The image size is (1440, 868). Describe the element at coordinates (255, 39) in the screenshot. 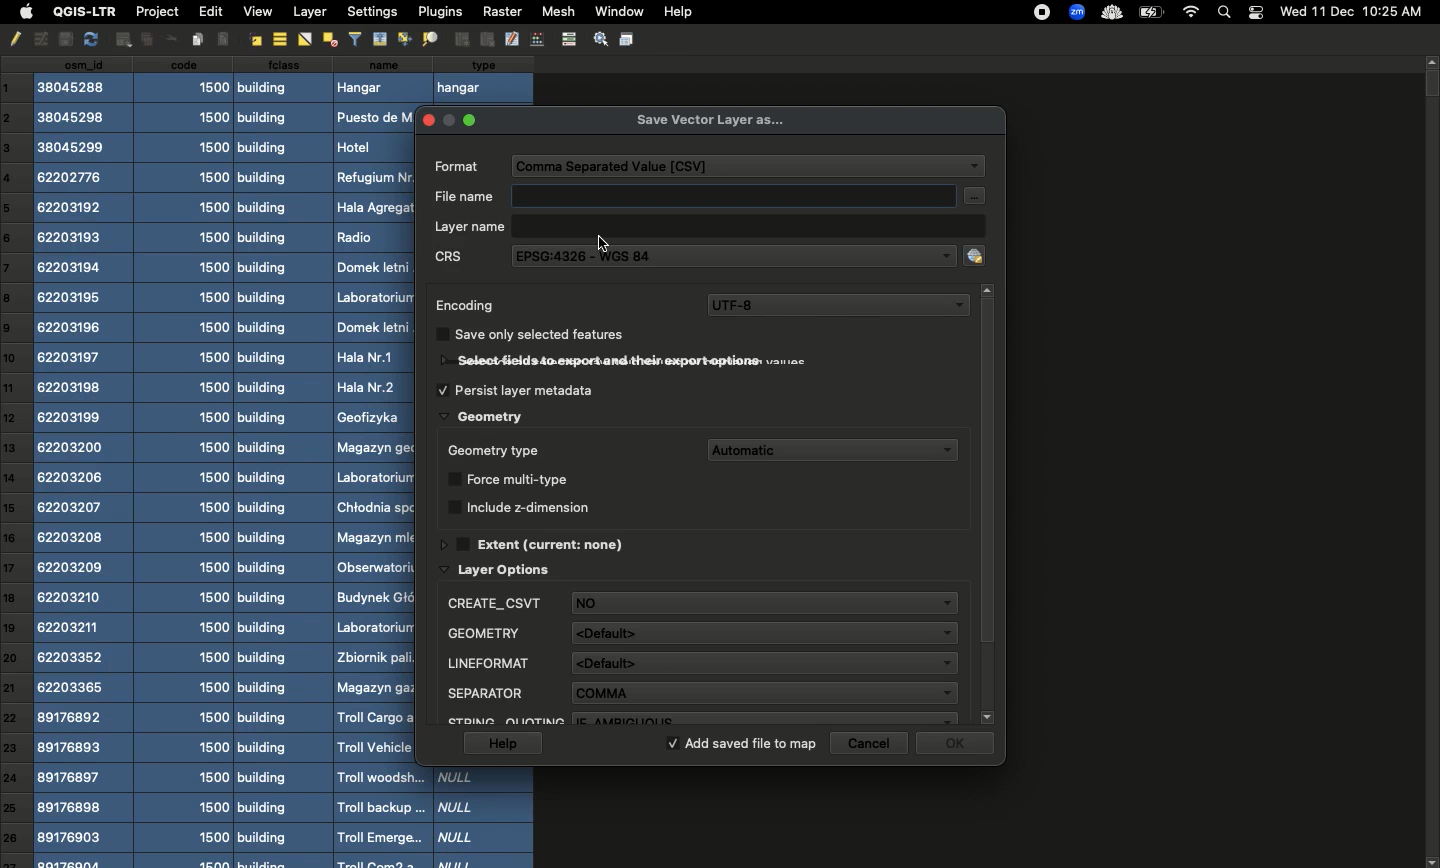

I see `Align right` at that location.